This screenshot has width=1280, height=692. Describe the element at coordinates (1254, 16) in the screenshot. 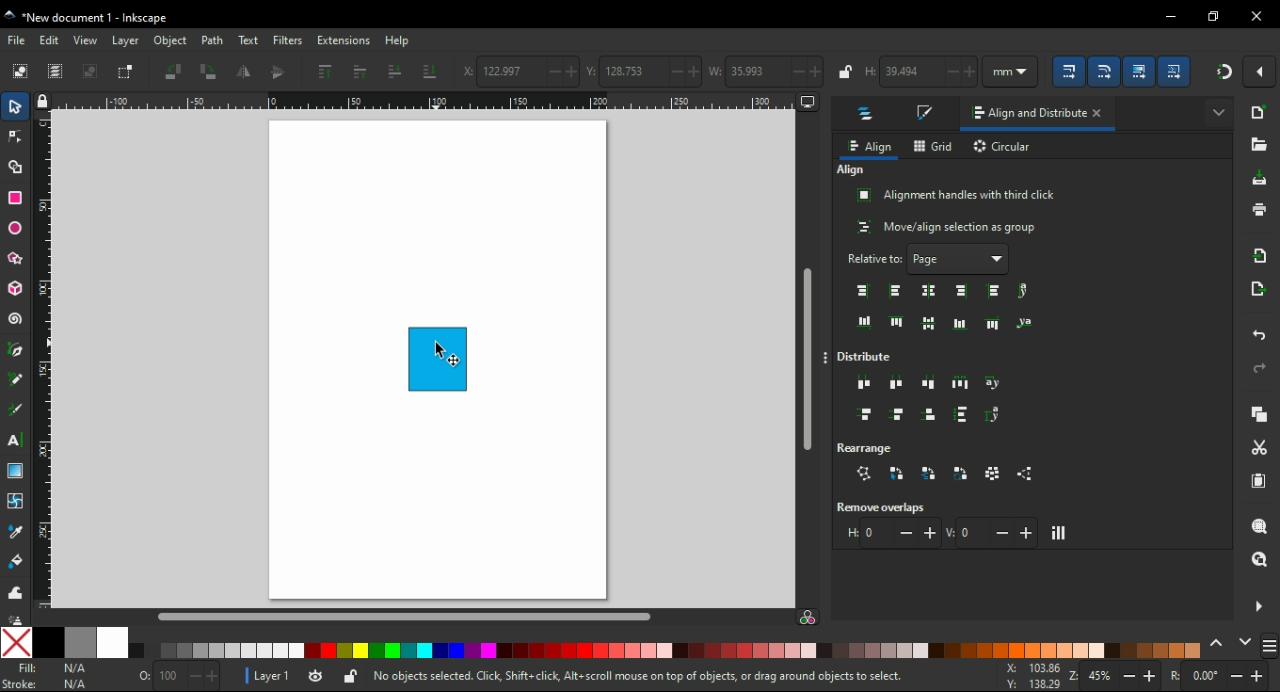

I see `close window` at that location.